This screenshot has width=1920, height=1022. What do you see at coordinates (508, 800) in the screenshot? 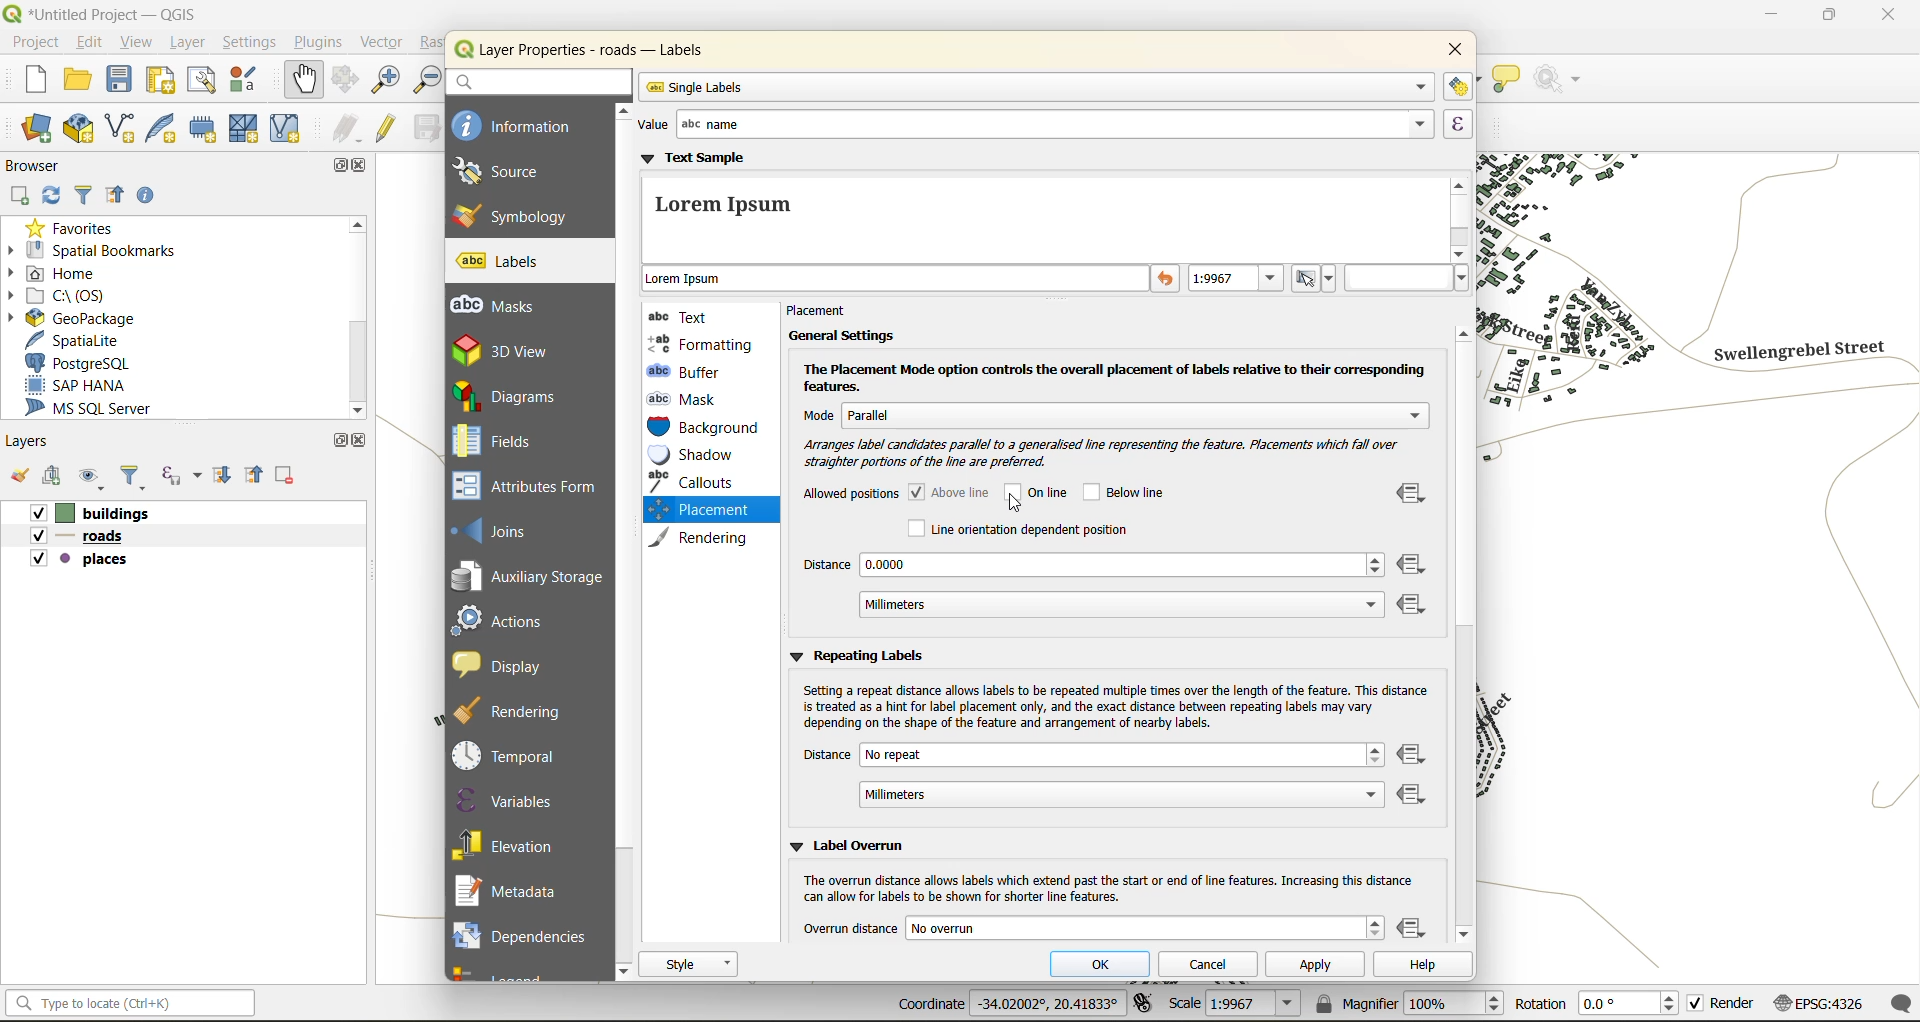
I see `variables` at bounding box center [508, 800].